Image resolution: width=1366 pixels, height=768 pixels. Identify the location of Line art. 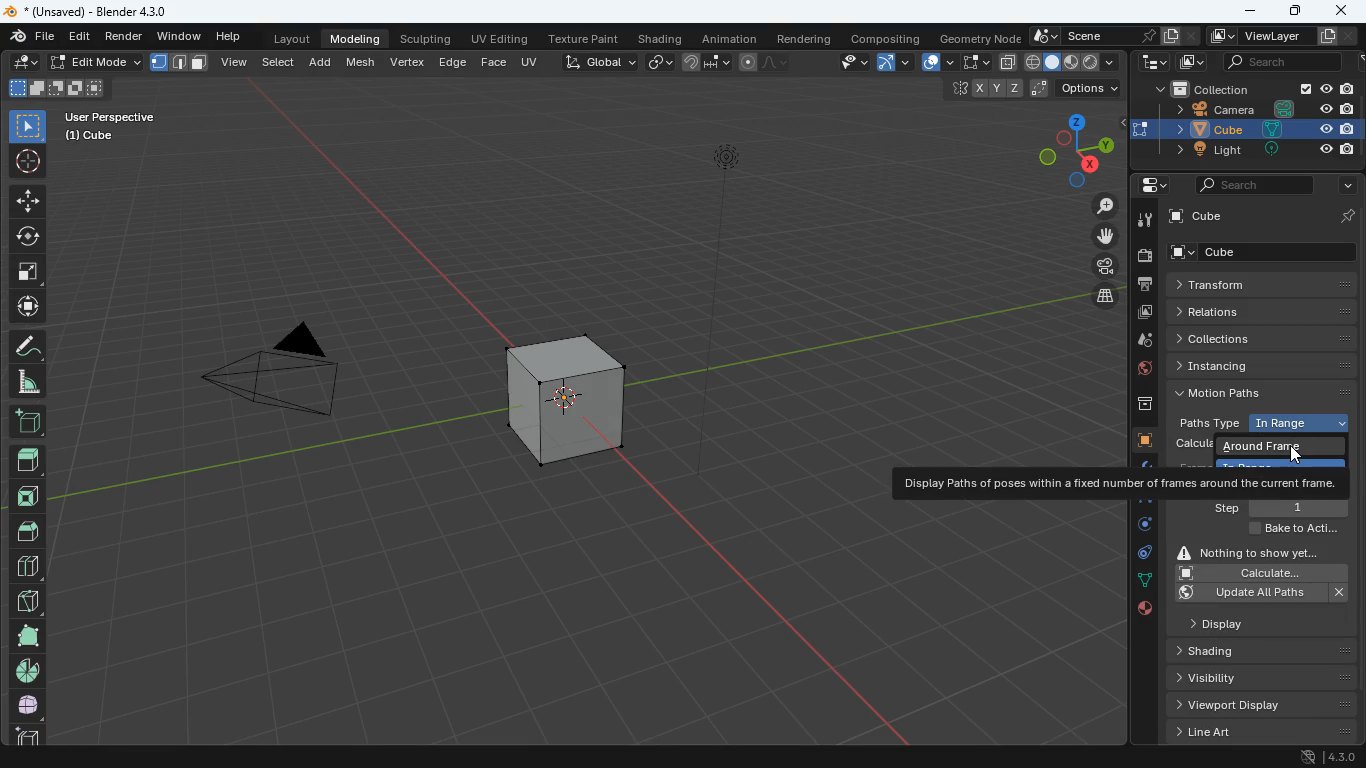
(1260, 732).